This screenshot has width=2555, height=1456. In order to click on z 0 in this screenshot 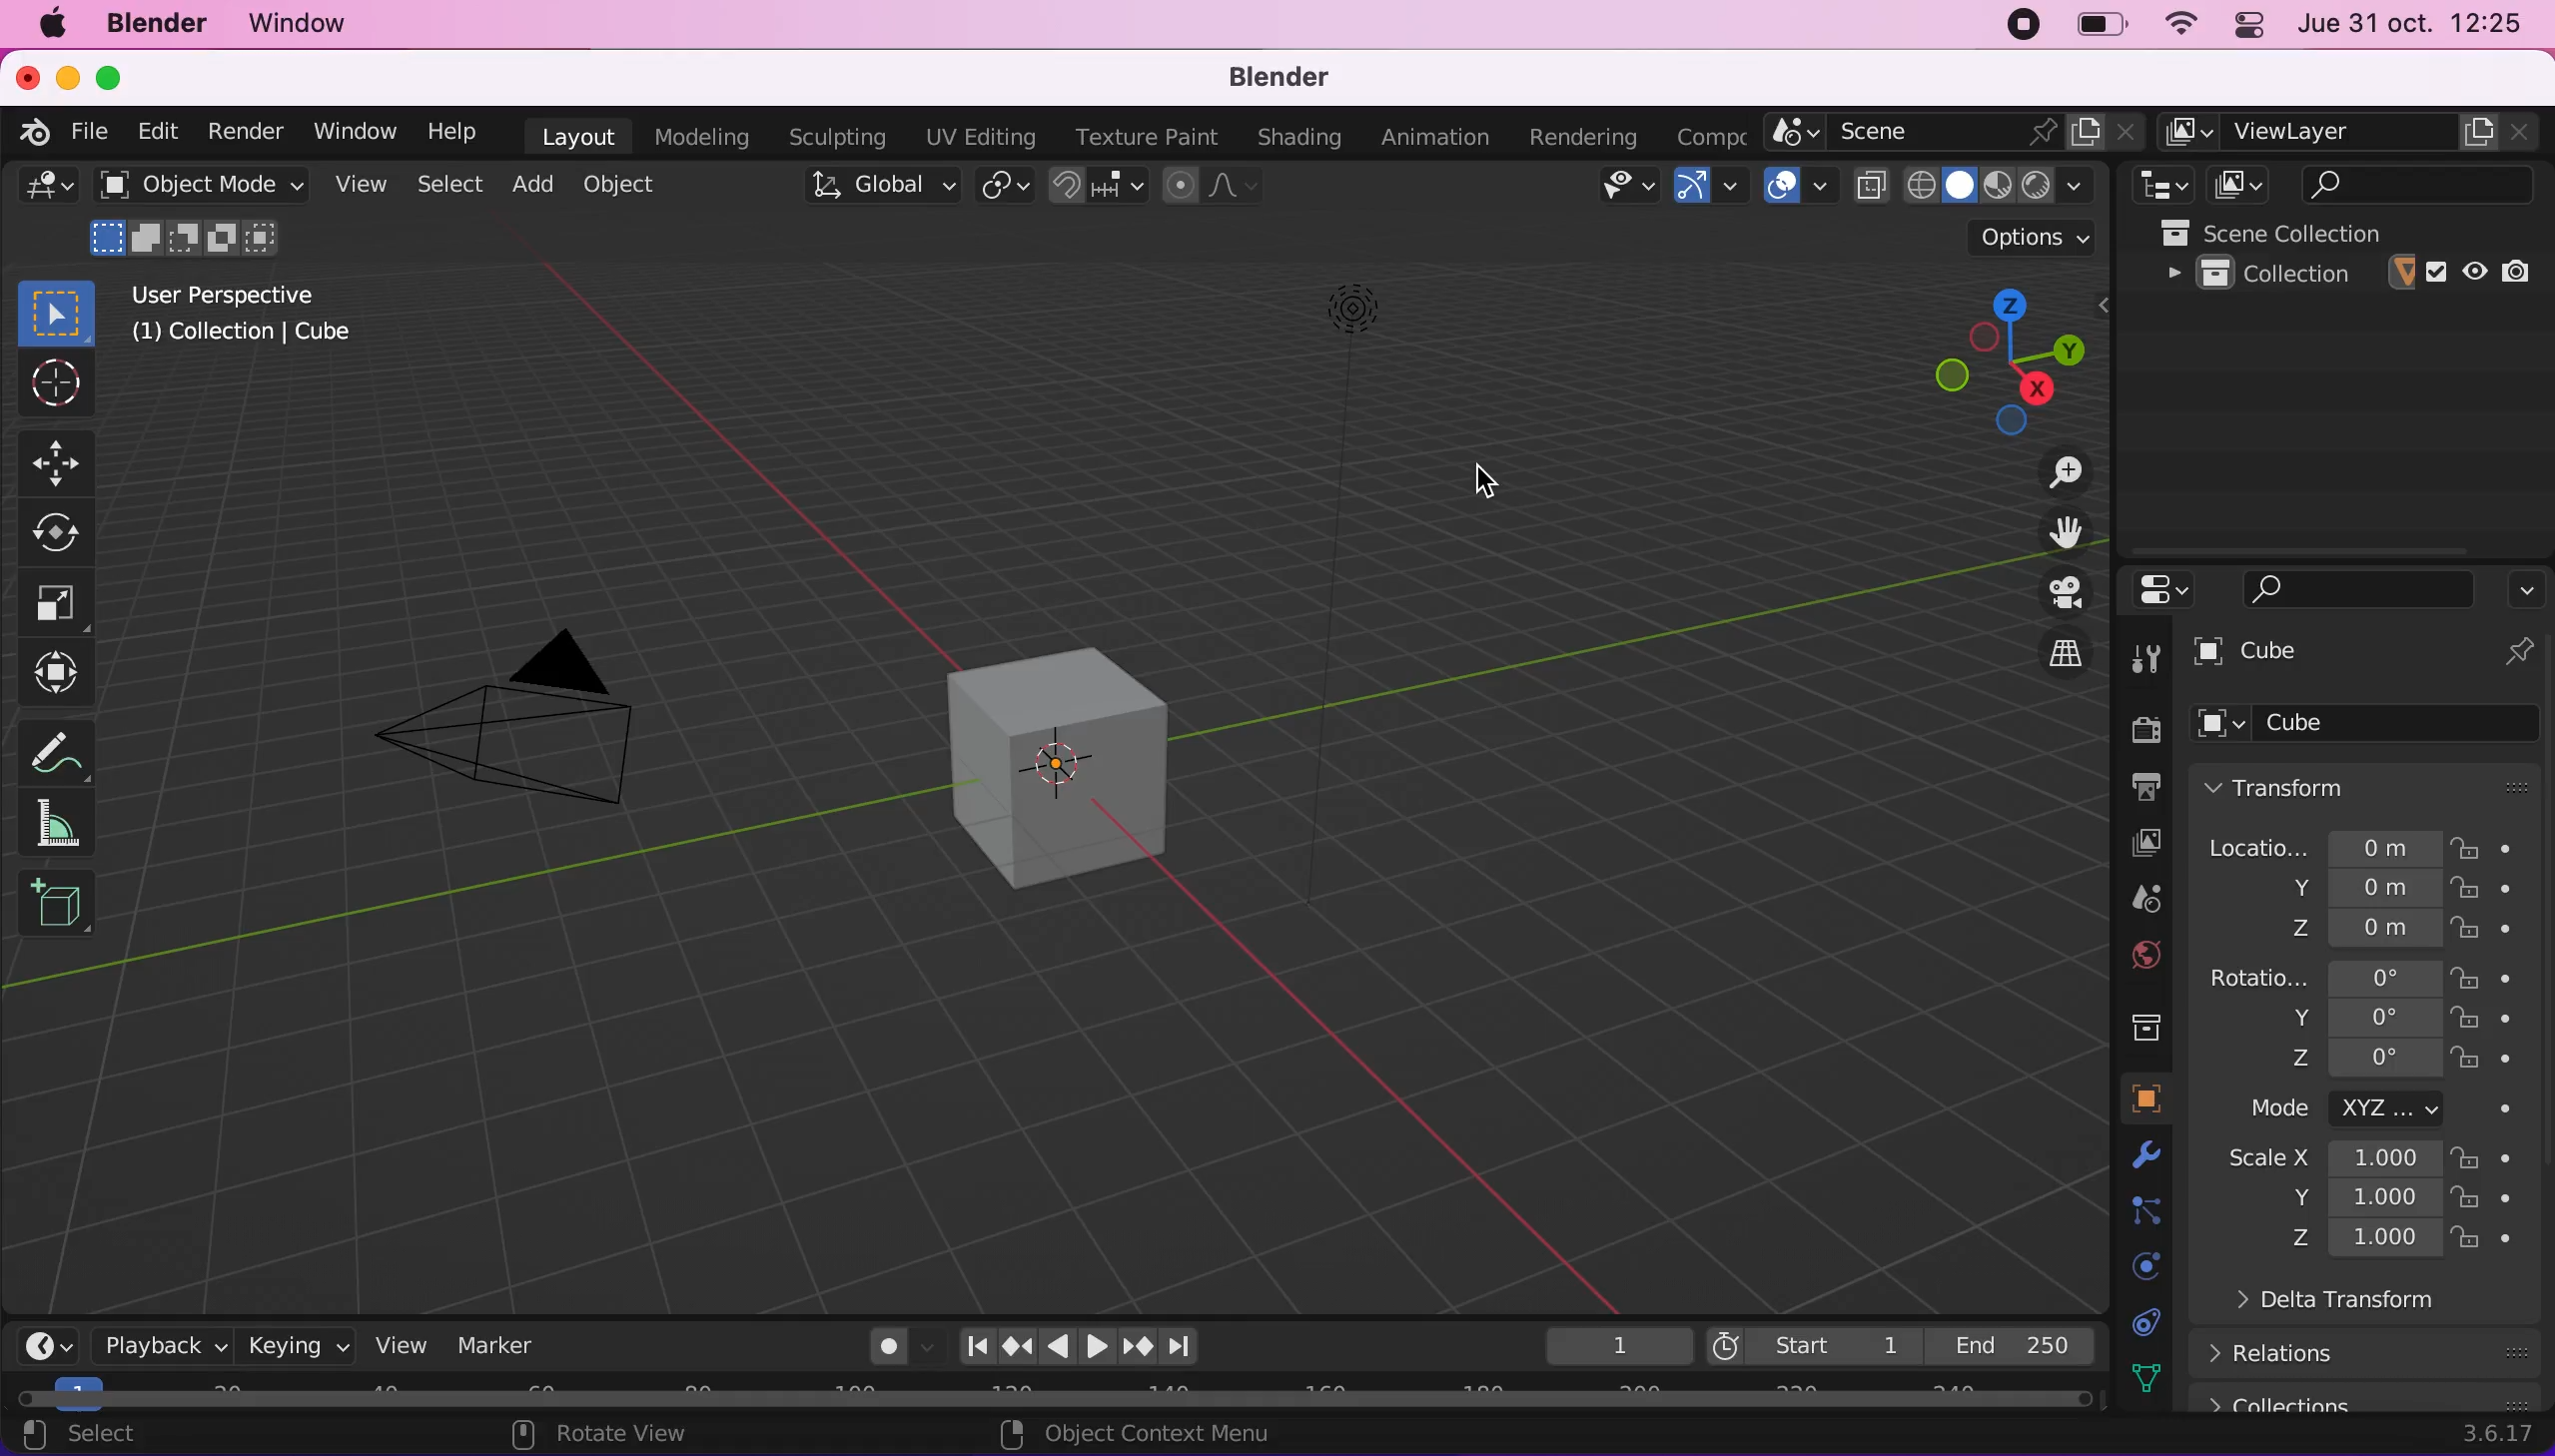, I will do `click(2356, 1061)`.